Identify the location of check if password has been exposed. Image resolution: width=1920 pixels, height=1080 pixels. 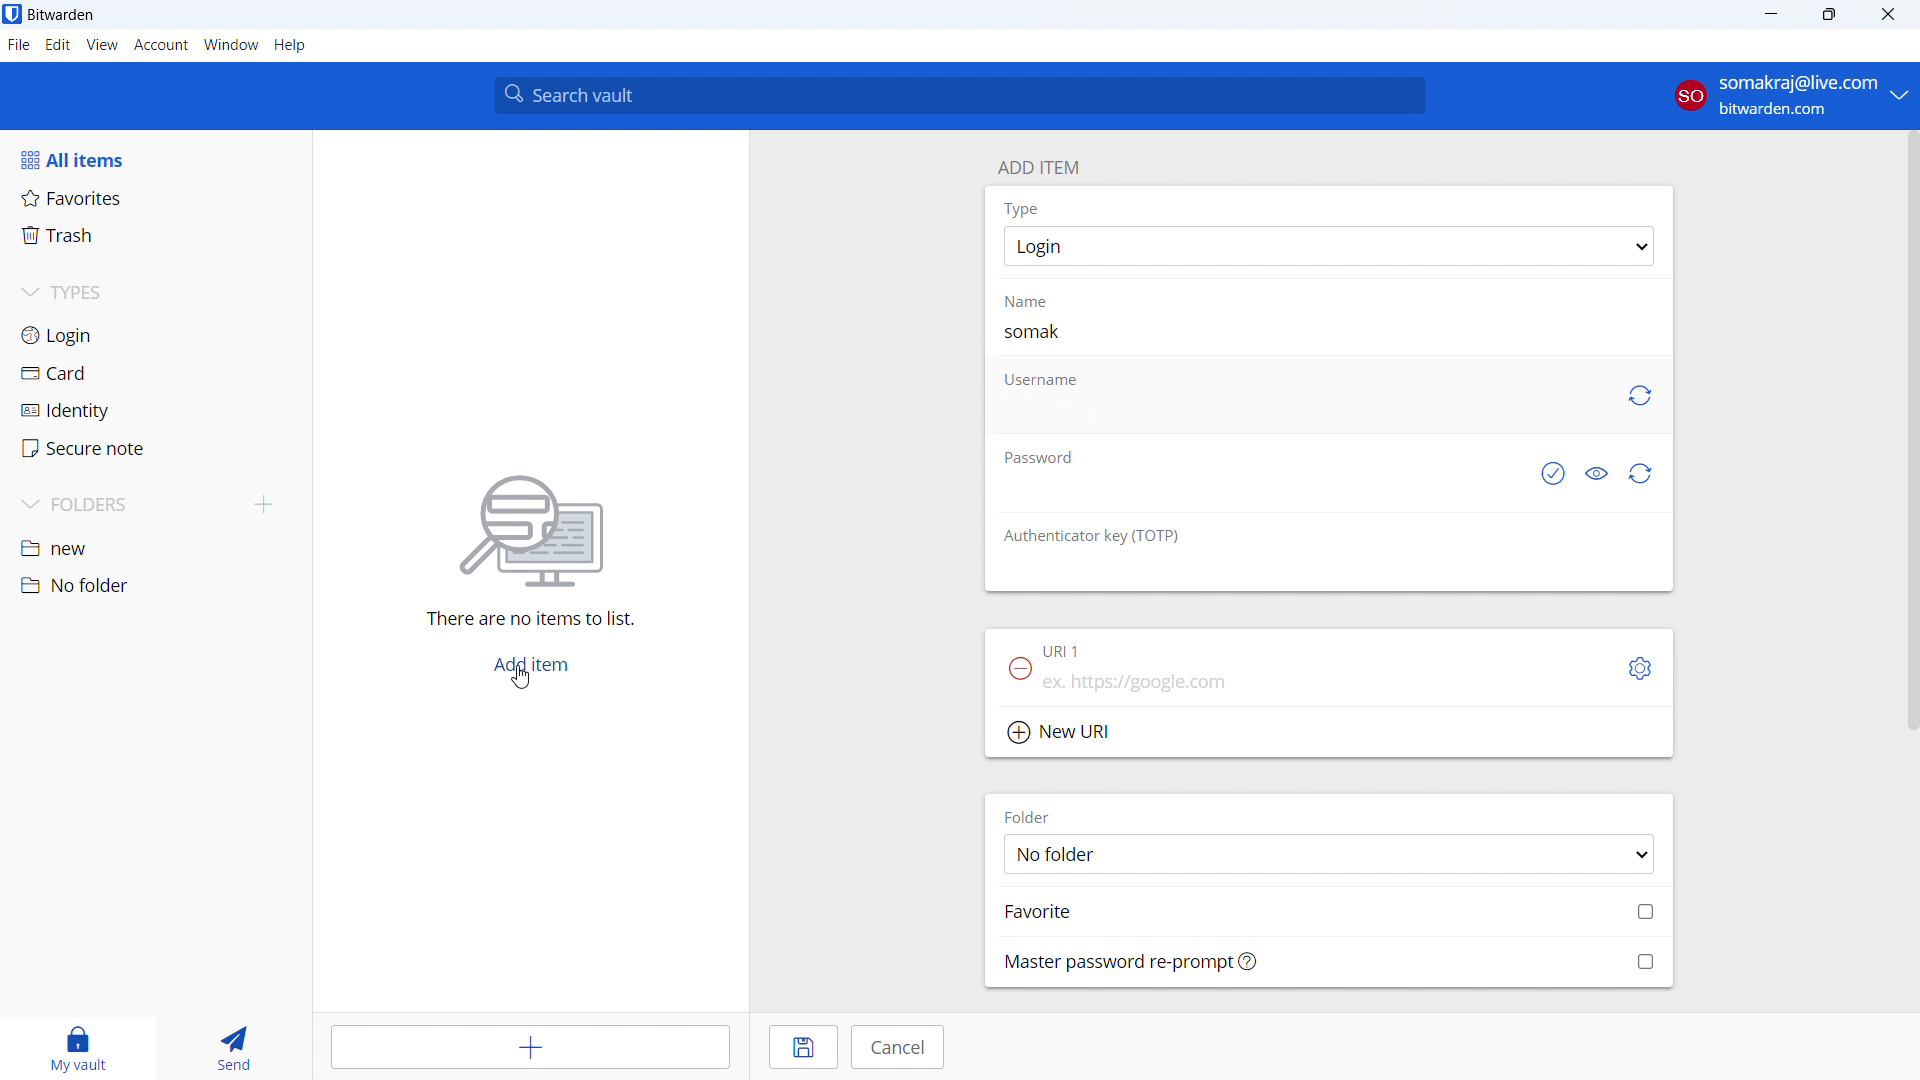
(1551, 475).